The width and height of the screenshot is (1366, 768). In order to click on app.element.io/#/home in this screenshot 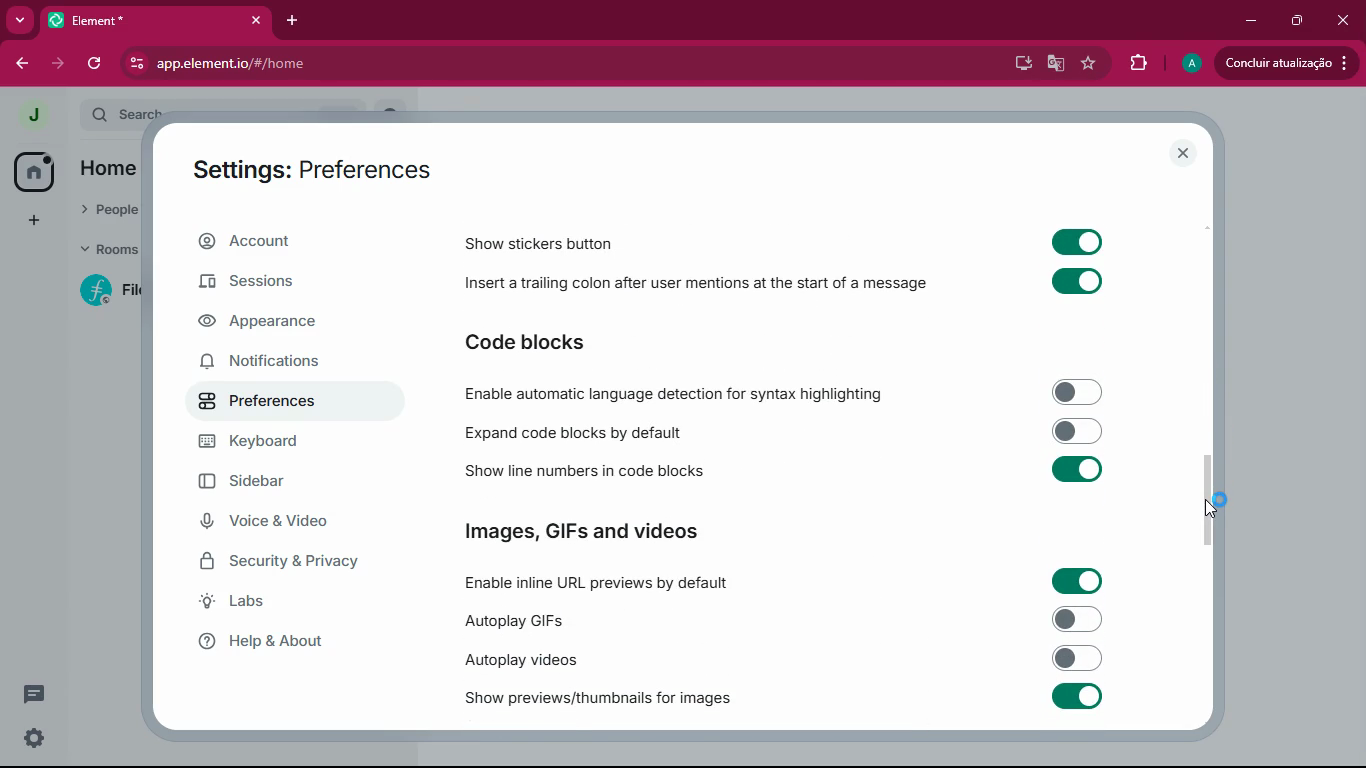, I will do `click(406, 65)`.